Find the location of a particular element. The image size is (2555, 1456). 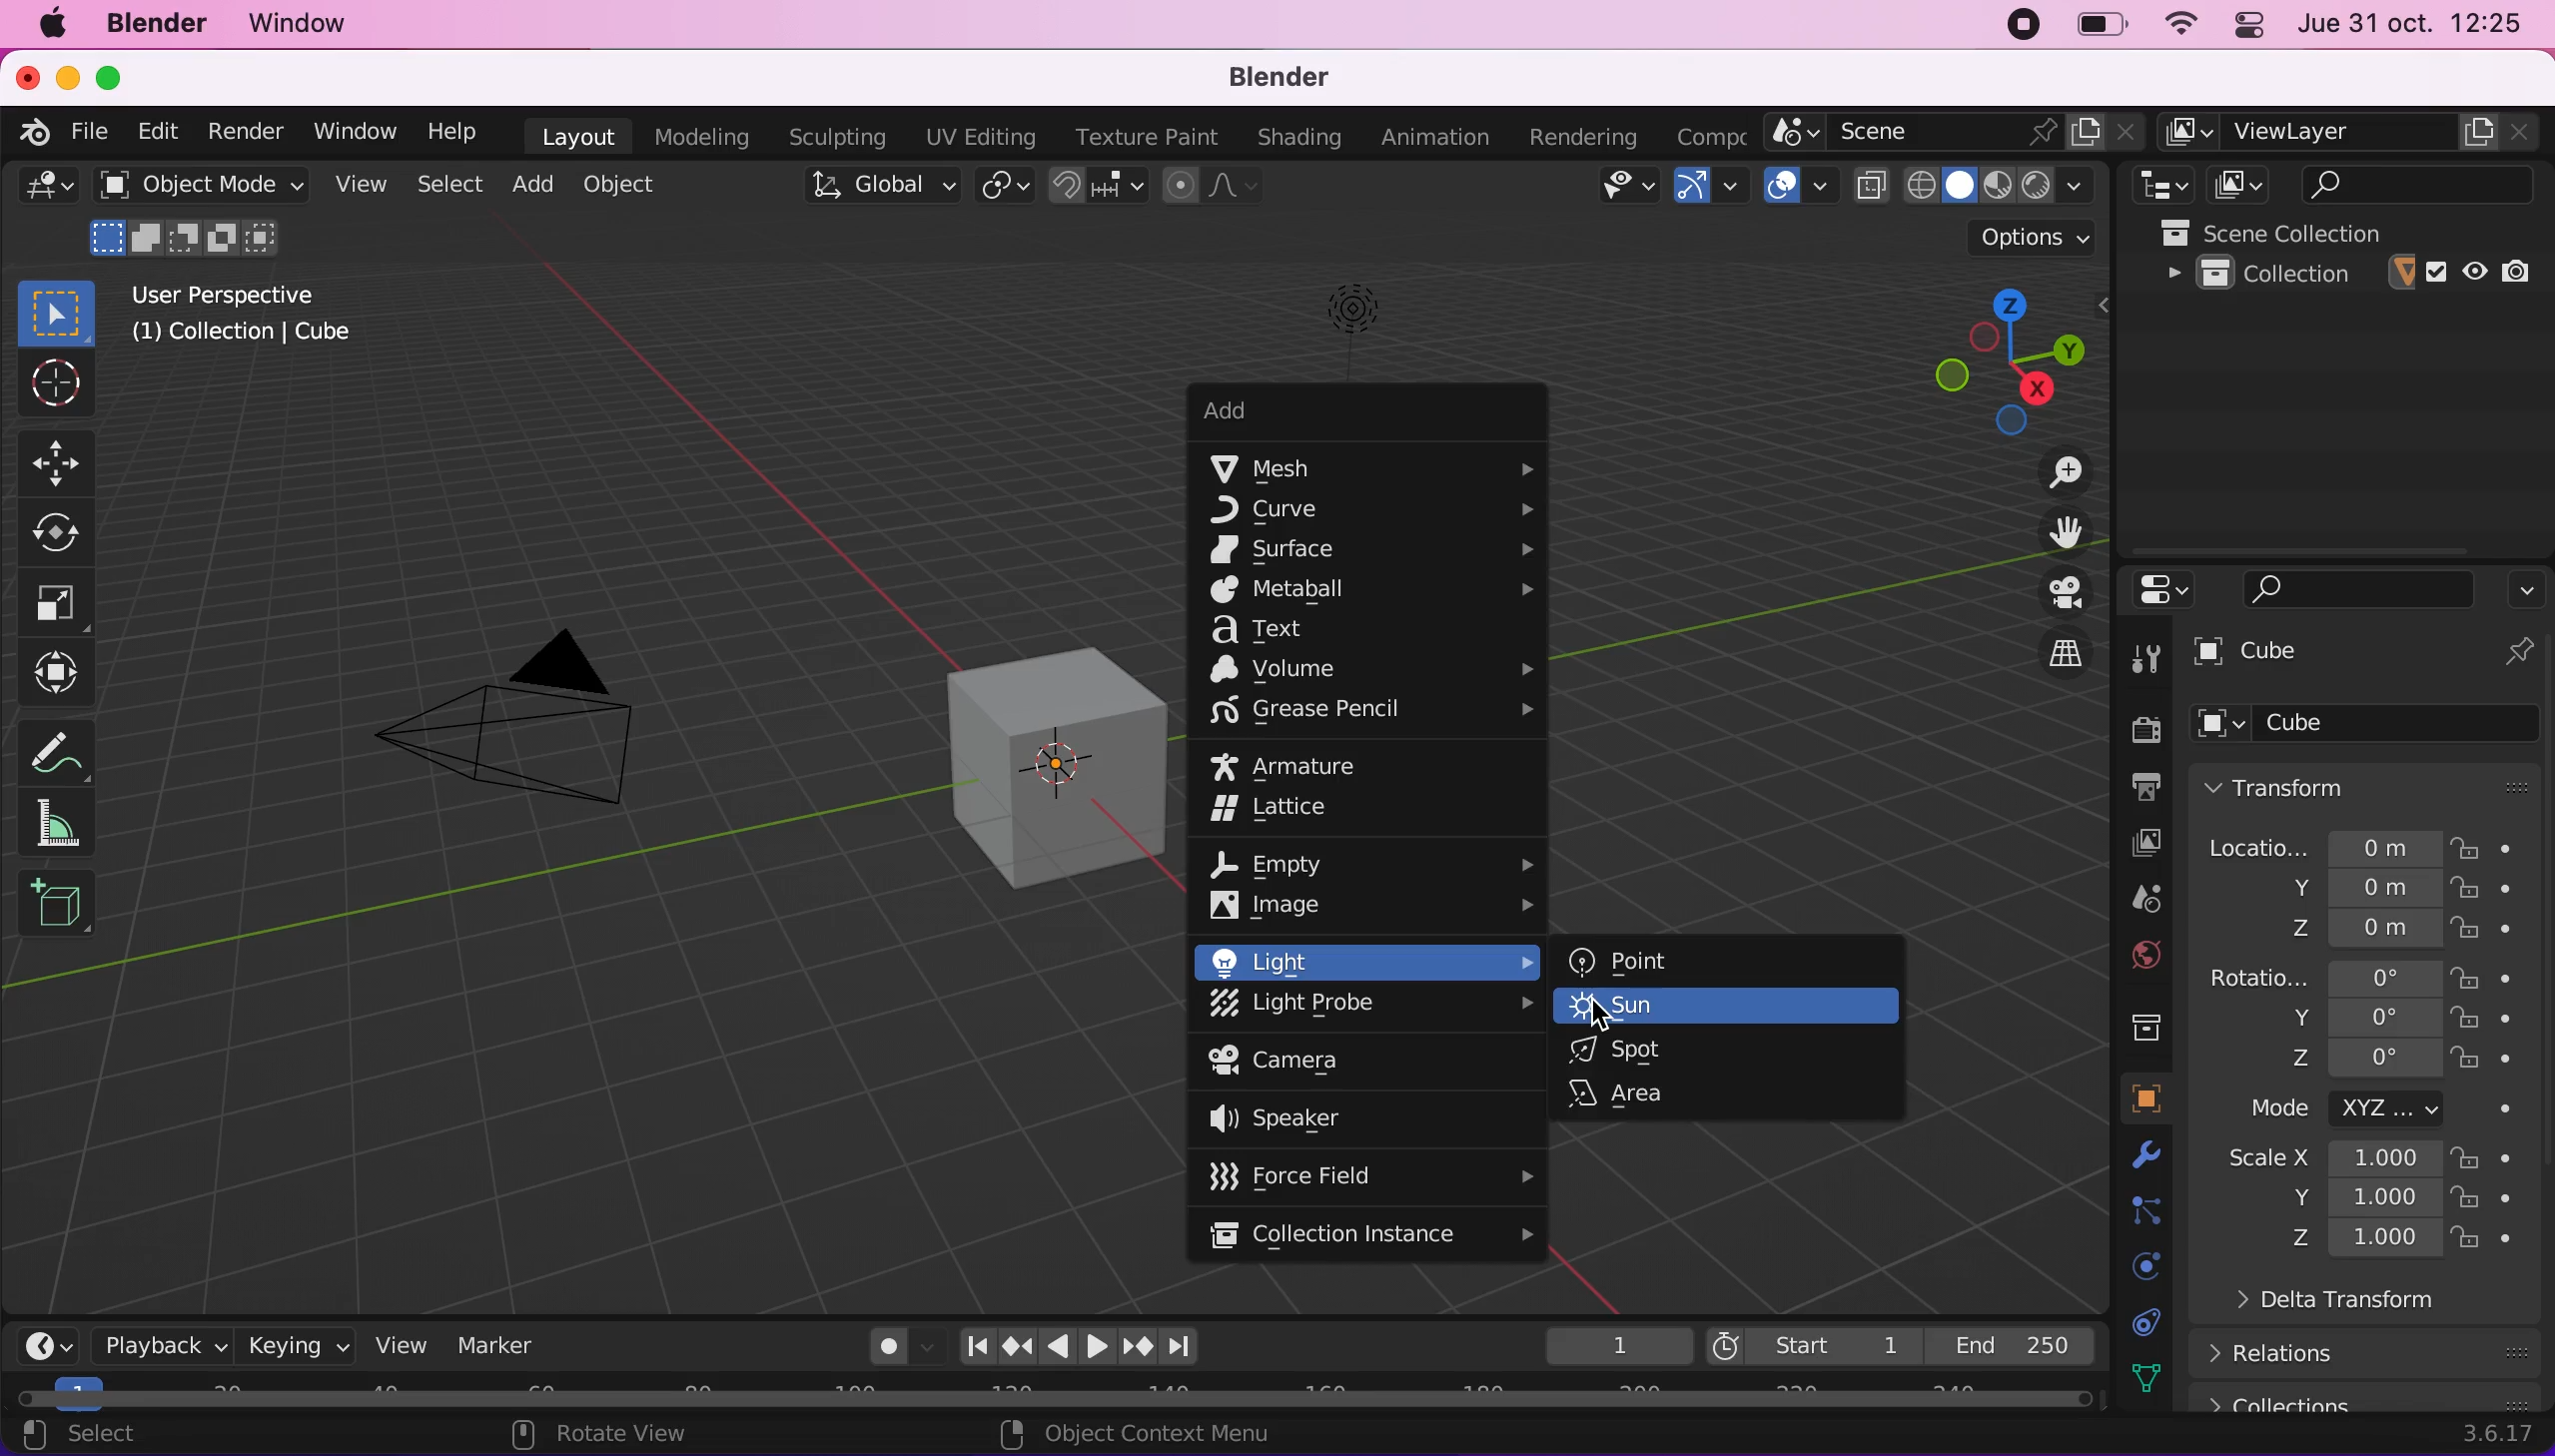

transform is located at coordinates (62, 673).